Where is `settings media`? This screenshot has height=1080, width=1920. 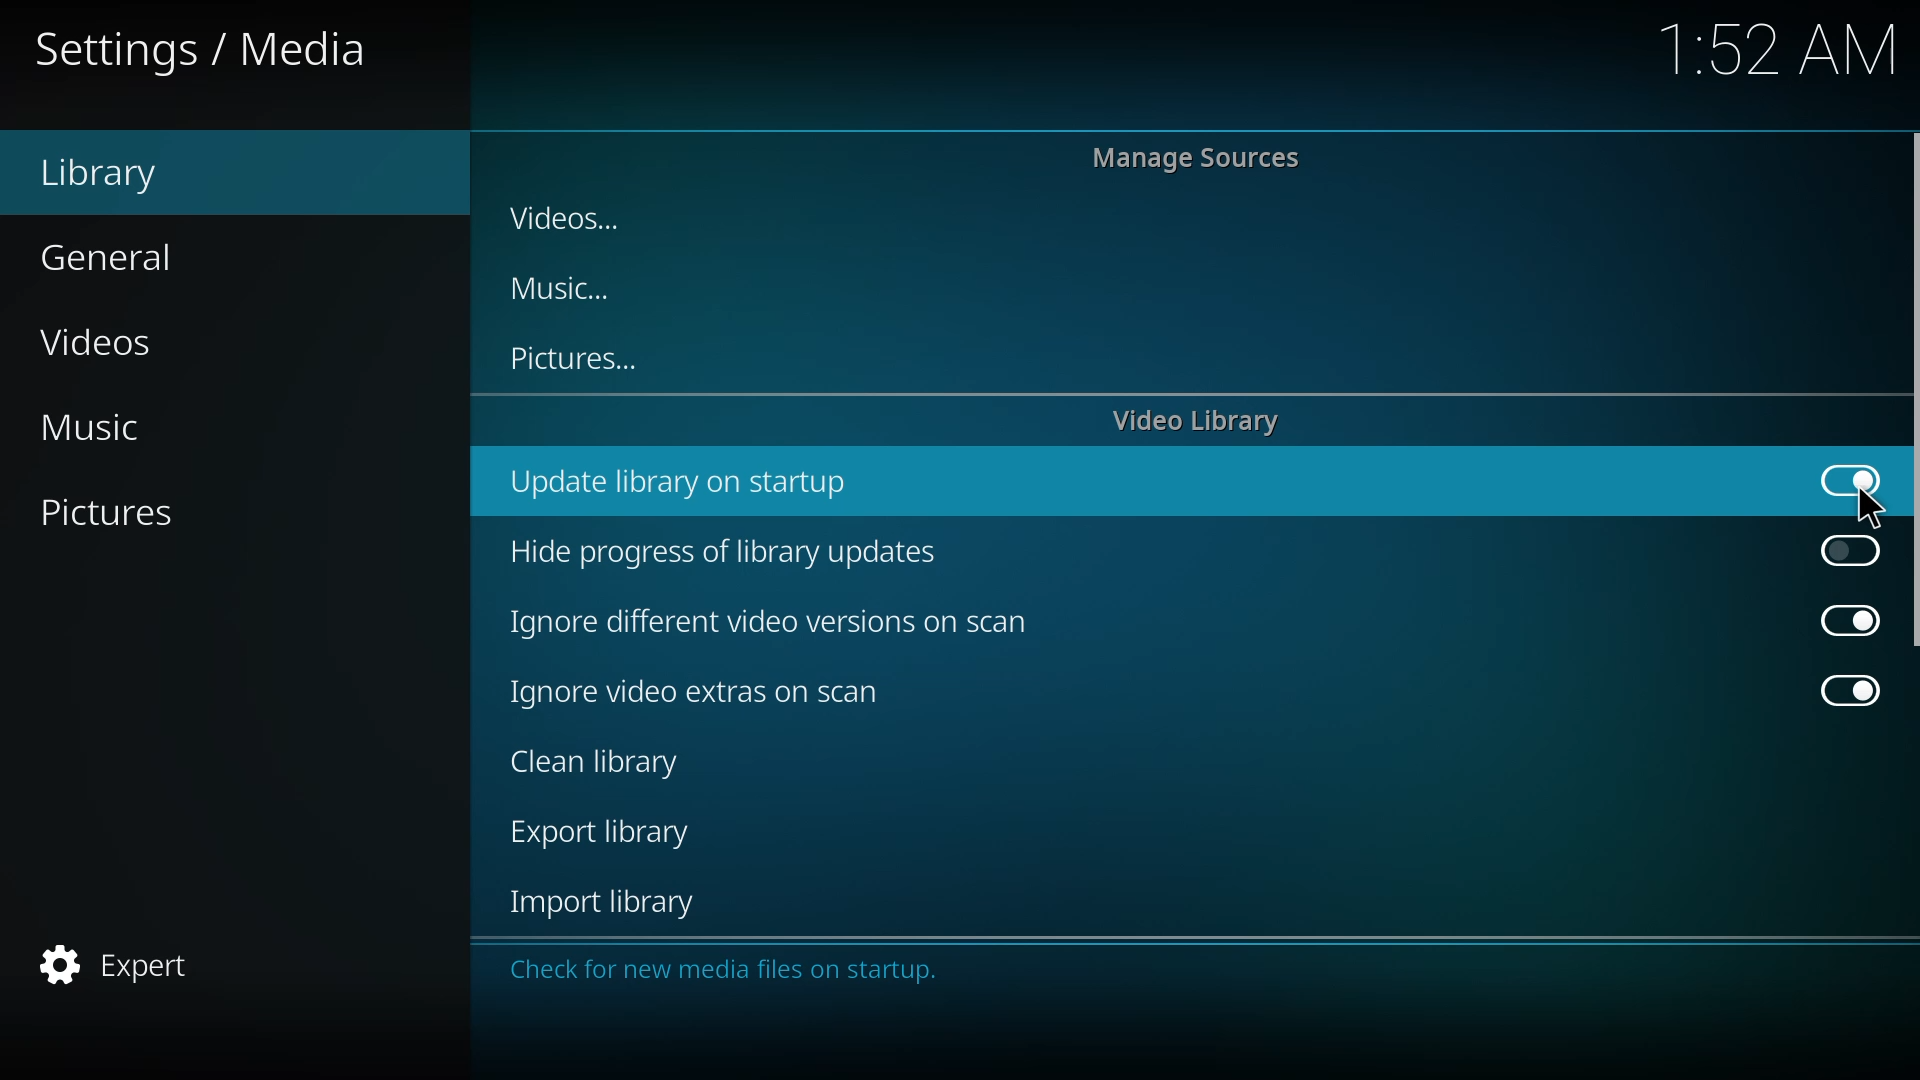 settings media is located at coordinates (206, 46).